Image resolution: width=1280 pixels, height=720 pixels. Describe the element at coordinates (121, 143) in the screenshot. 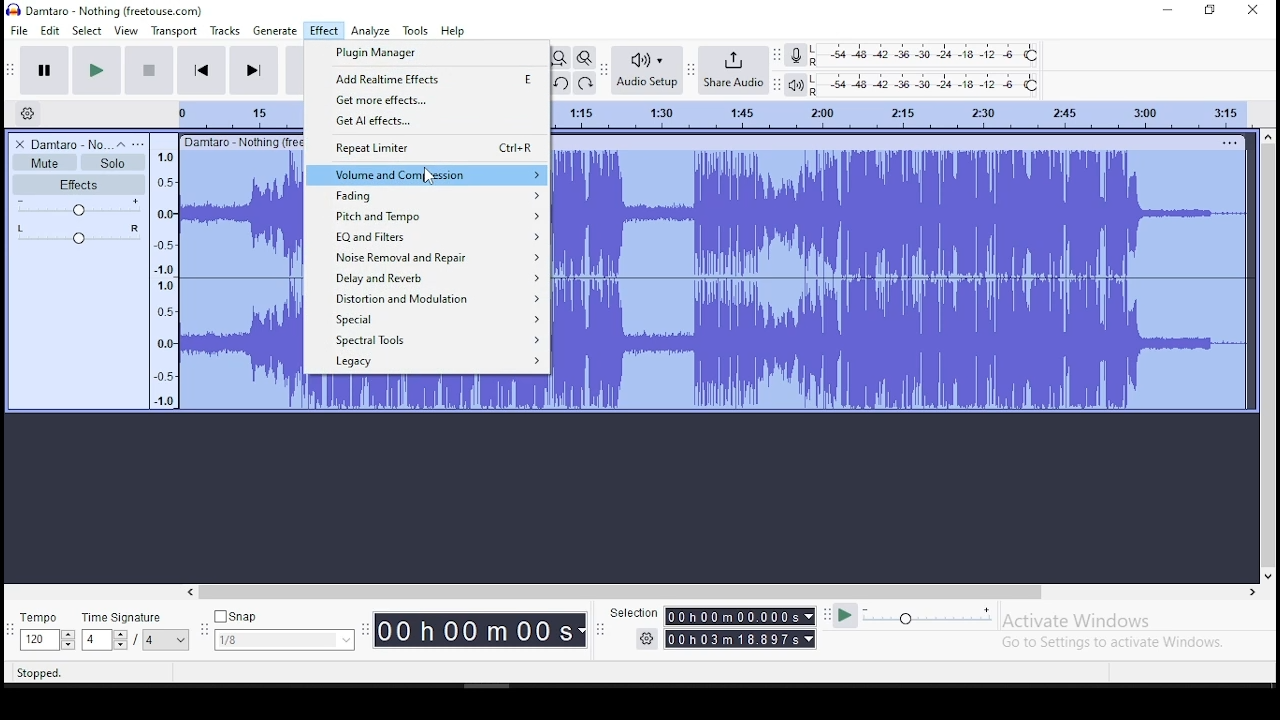

I see `collapse` at that location.